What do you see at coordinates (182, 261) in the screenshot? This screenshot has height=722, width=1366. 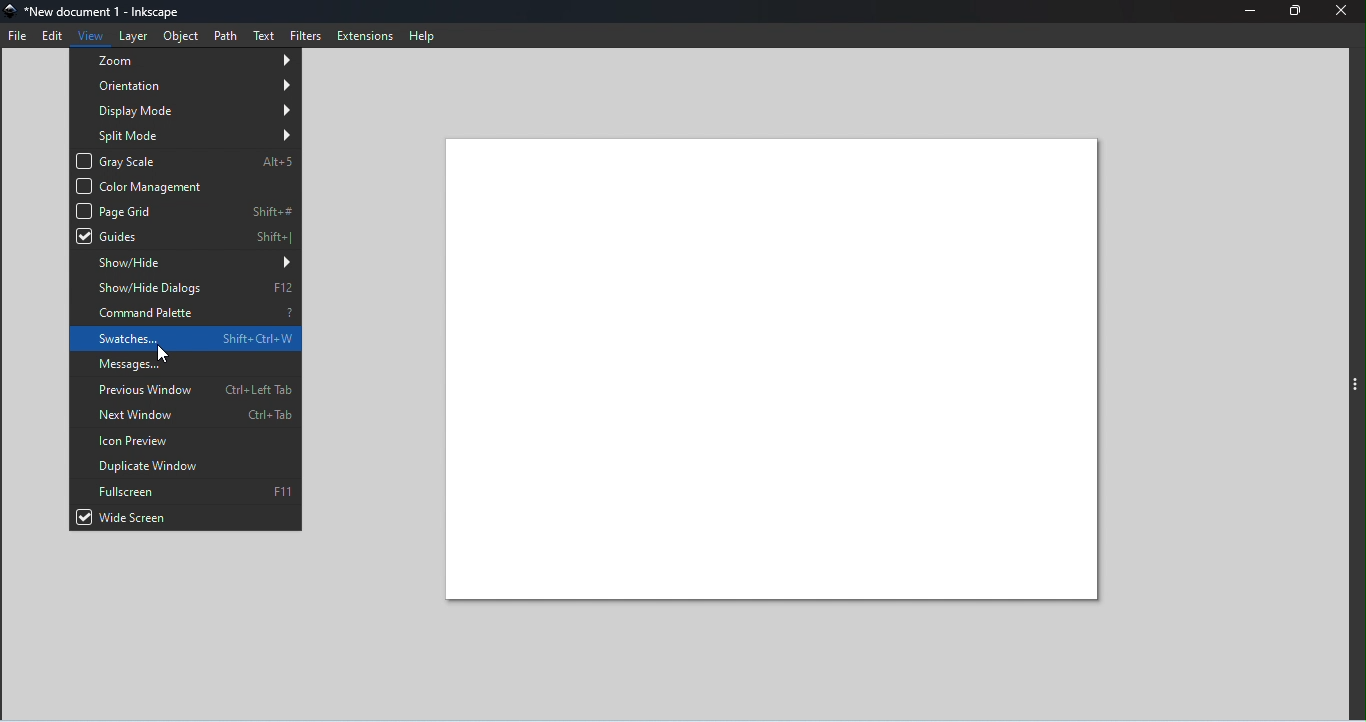 I see `Show/hide` at bounding box center [182, 261].